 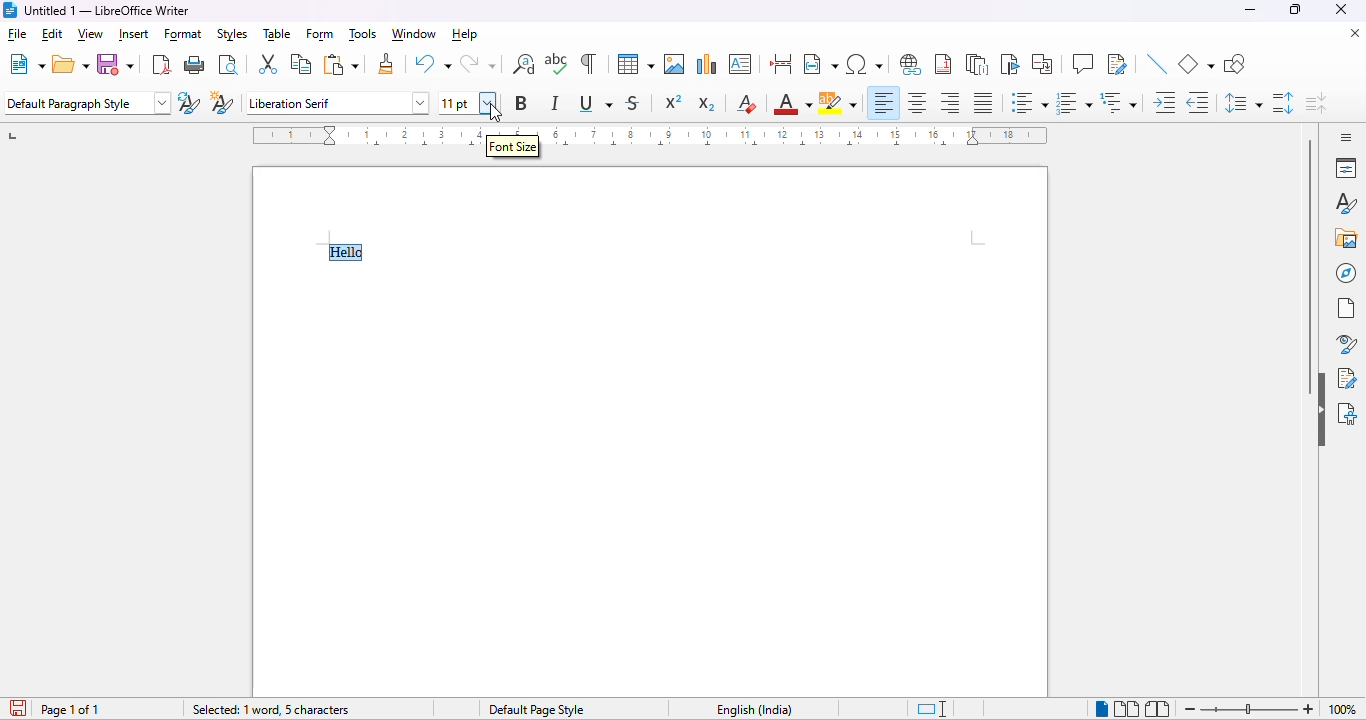 I want to click on single-page view, so click(x=1102, y=710).